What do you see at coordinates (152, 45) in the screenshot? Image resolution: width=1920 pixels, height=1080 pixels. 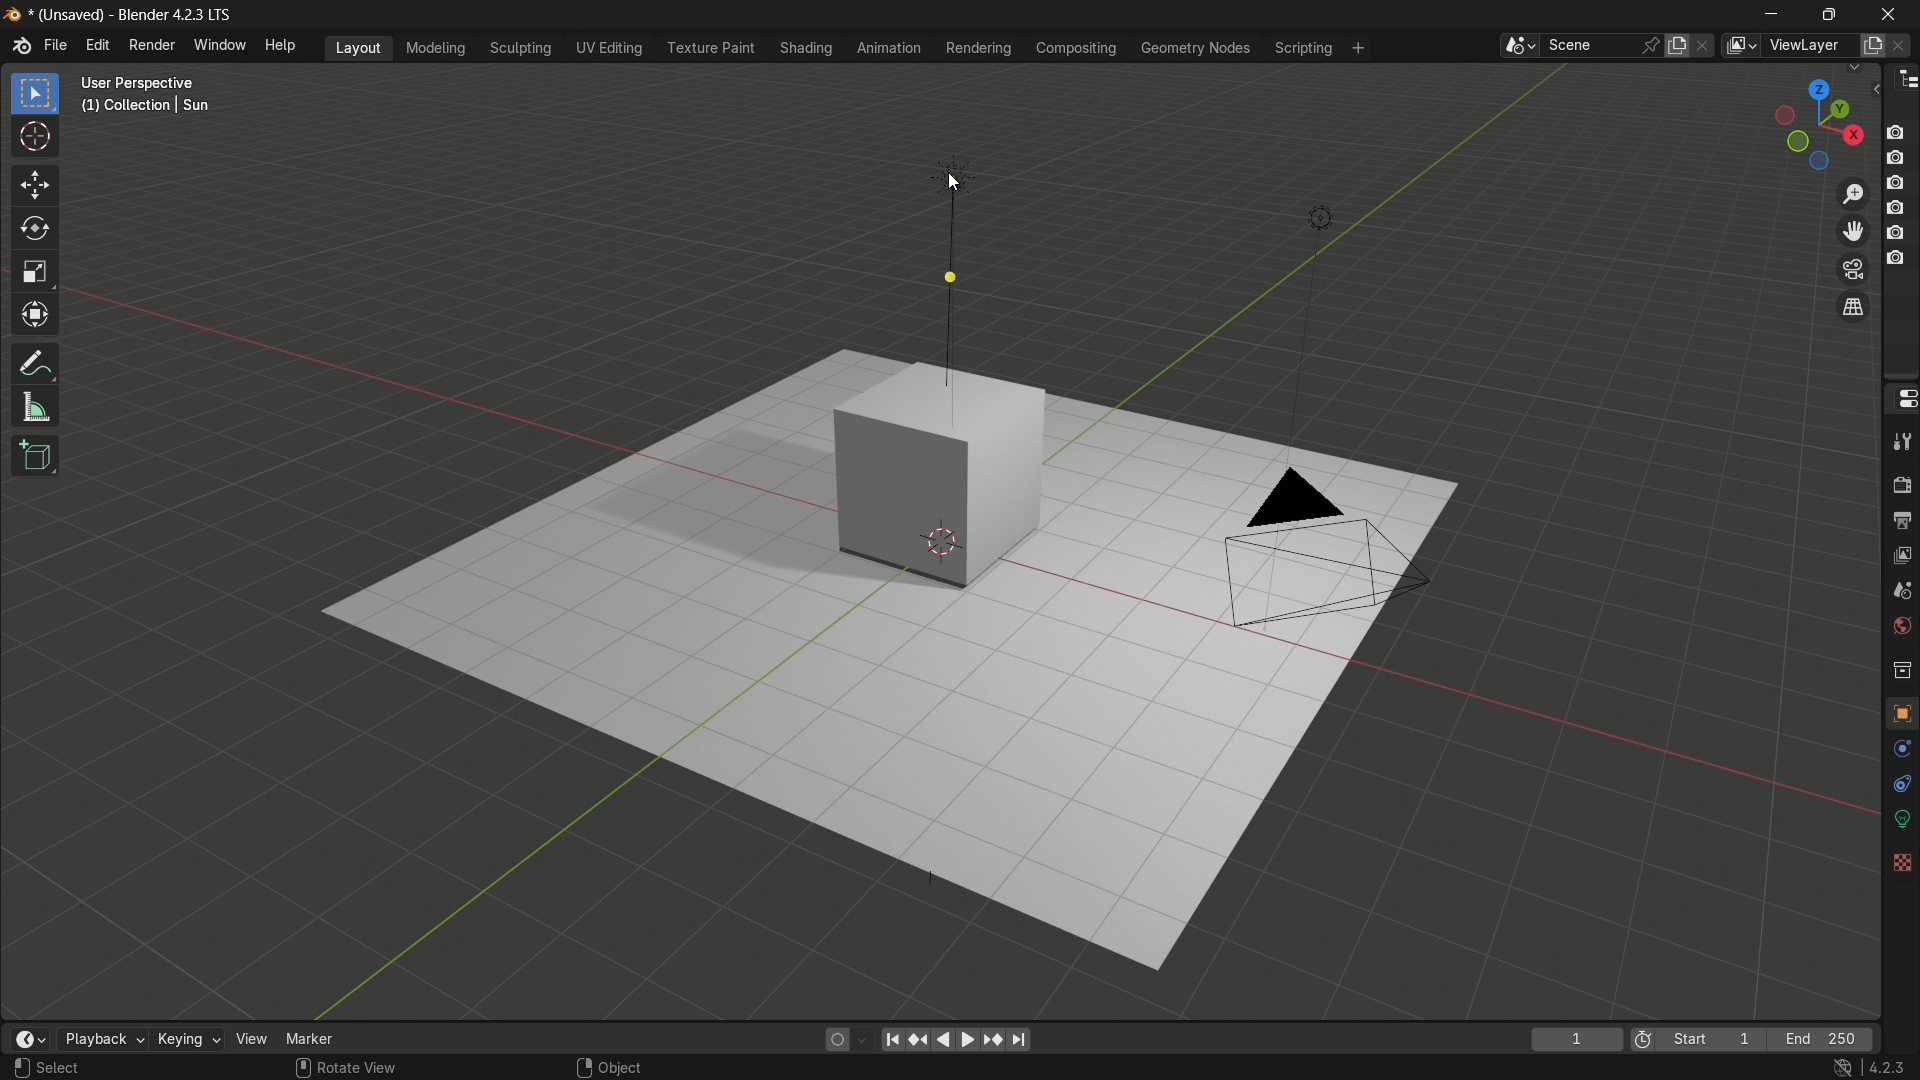 I see `render` at bounding box center [152, 45].